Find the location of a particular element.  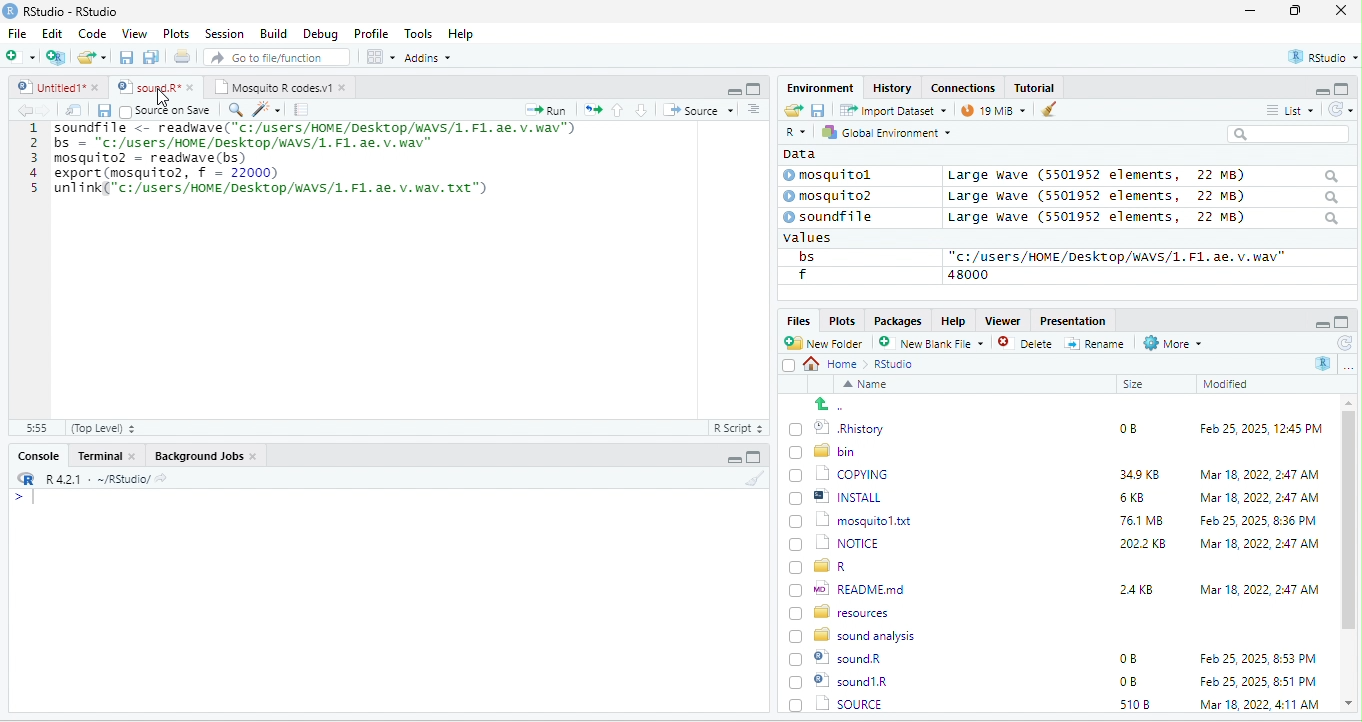

Modified is located at coordinates (1227, 384).